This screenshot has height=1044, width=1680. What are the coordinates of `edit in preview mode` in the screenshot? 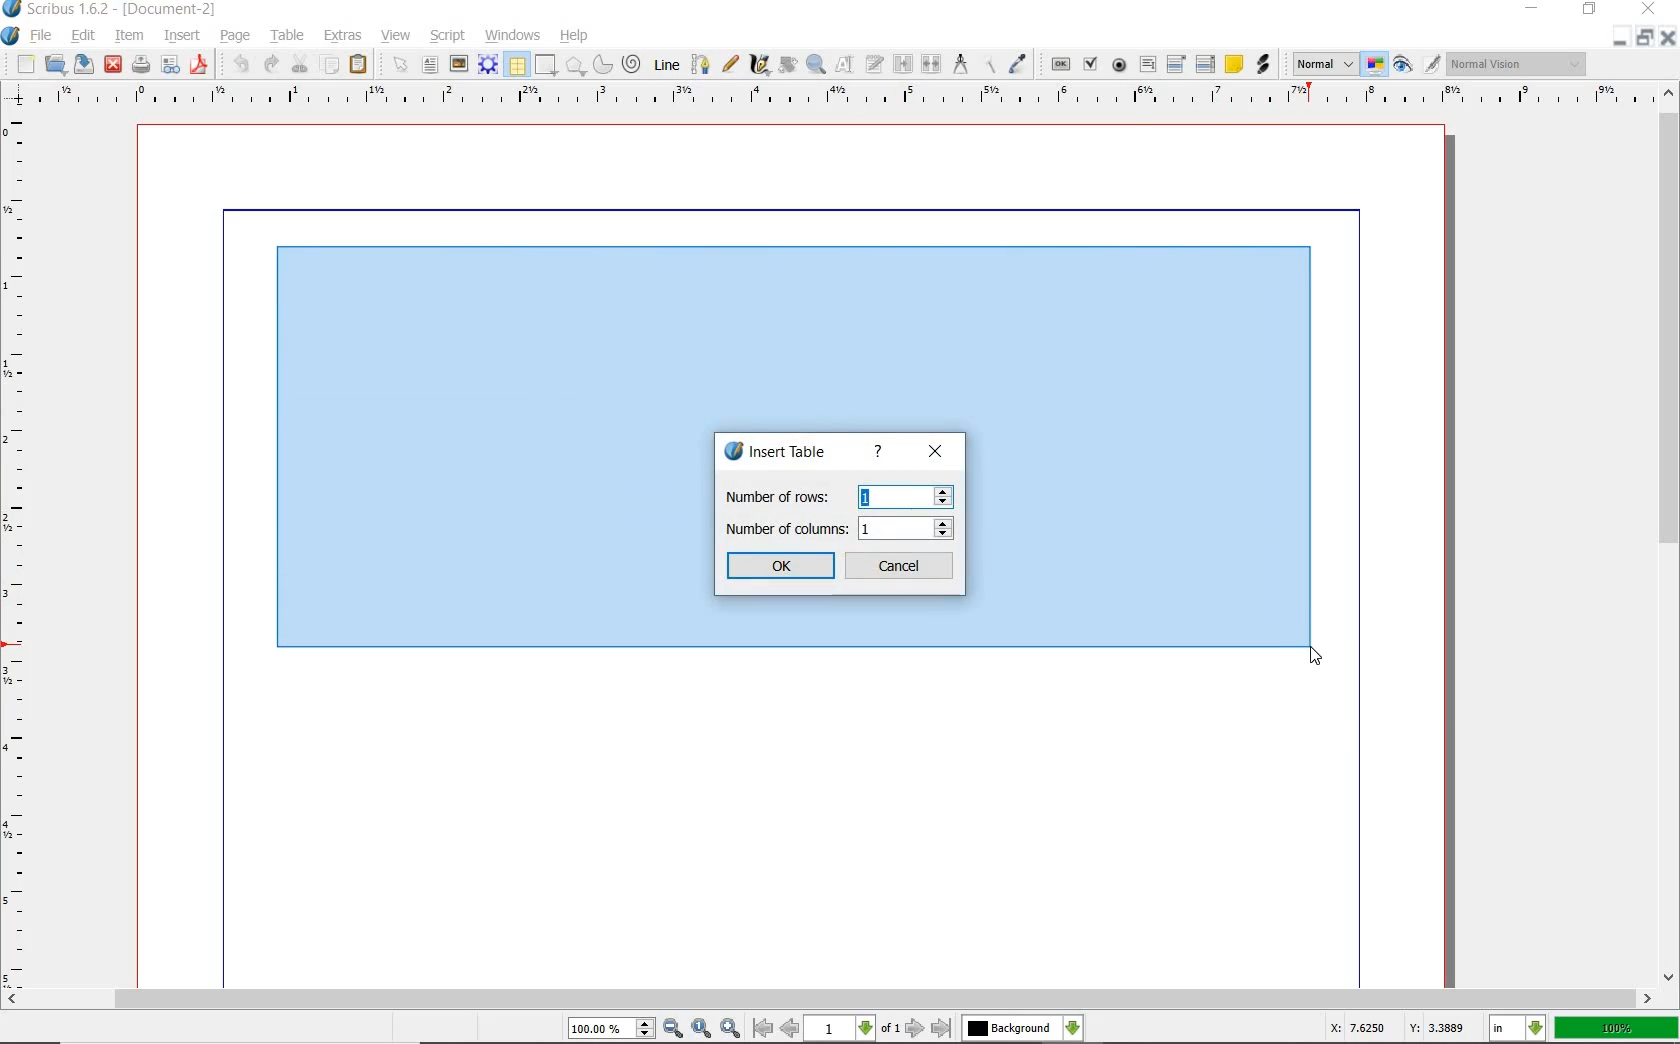 It's located at (1431, 64).